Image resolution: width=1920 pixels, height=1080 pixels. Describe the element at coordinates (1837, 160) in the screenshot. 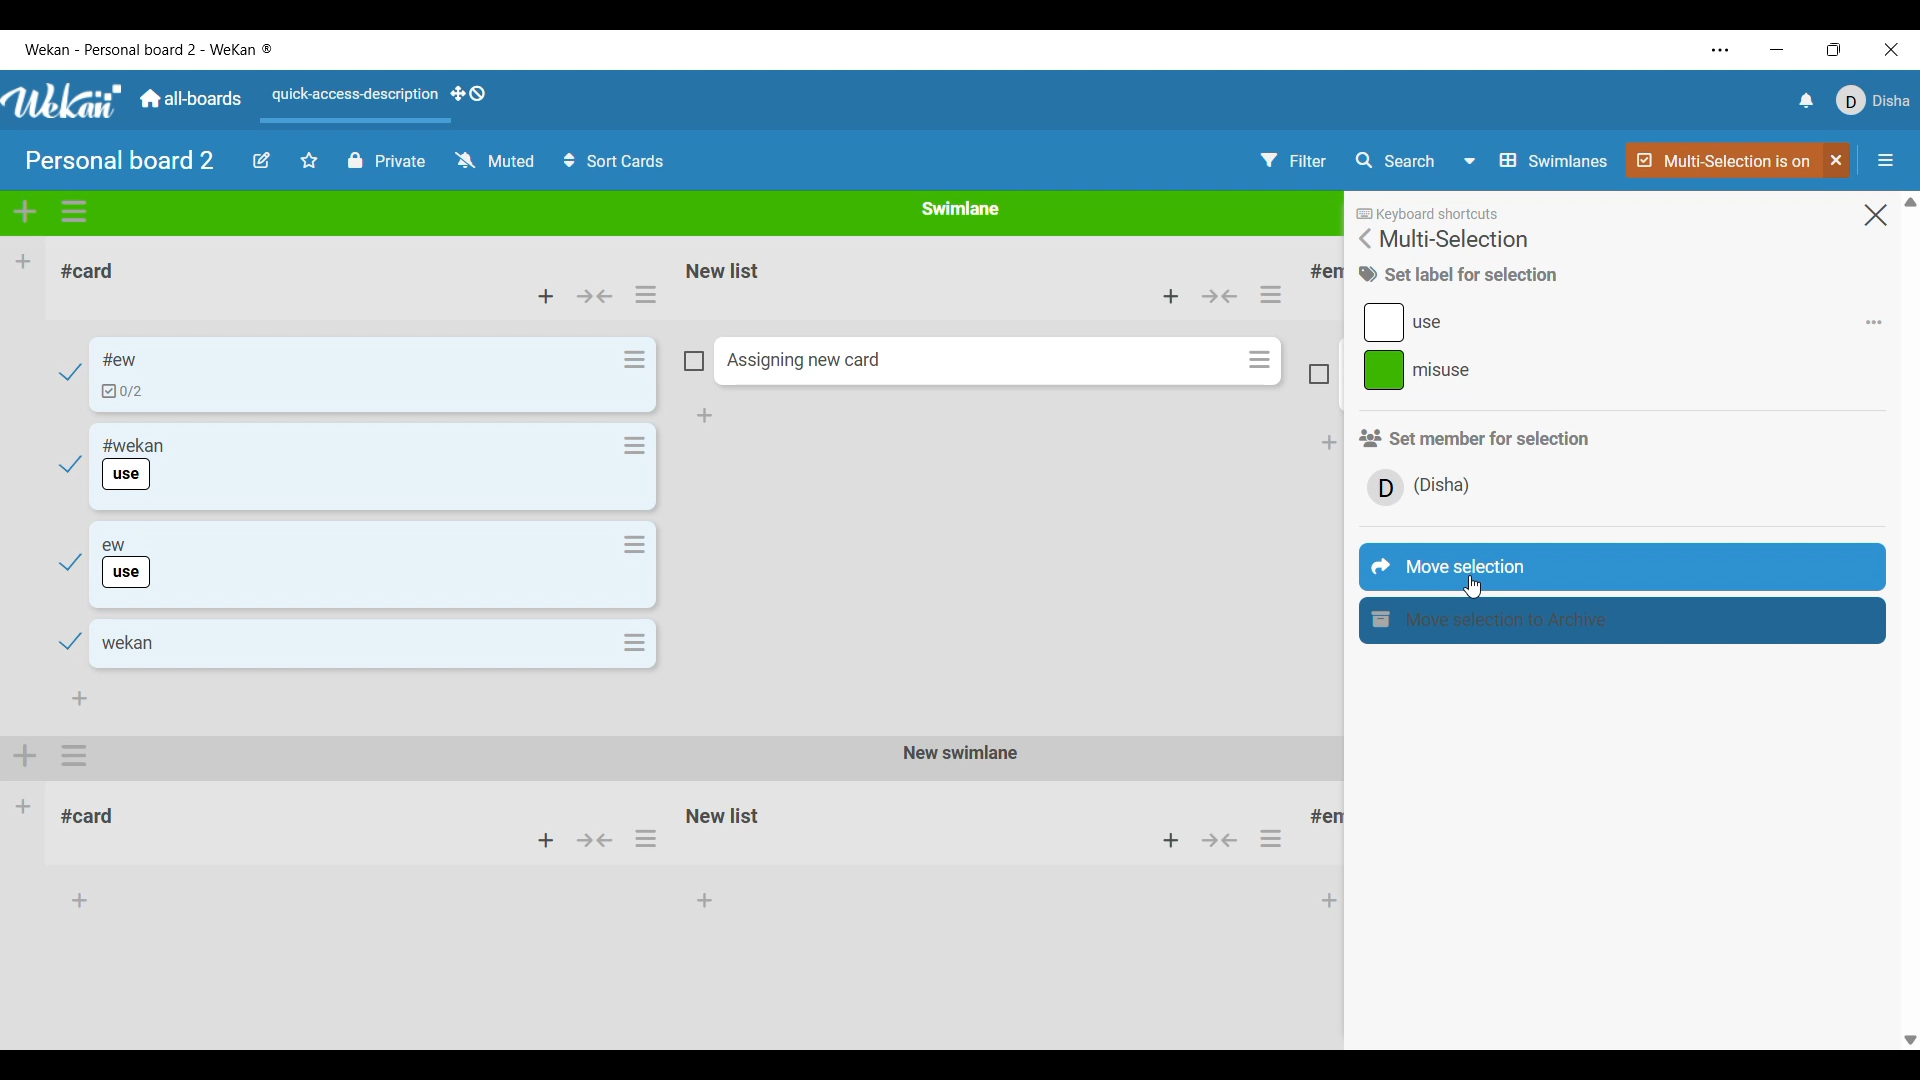

I see `Click to unselect multi-selection` at that location.